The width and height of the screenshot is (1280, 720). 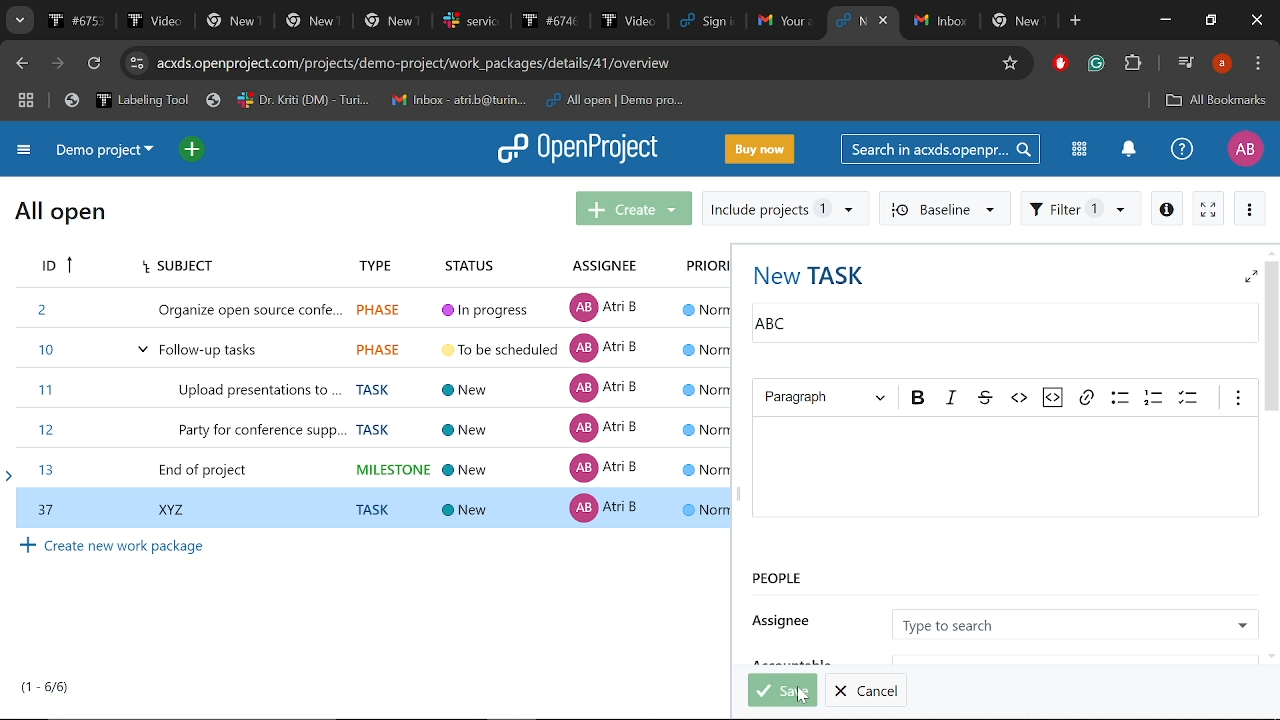 I want to click on Space for writing task details, so click(x=1005, y=469).